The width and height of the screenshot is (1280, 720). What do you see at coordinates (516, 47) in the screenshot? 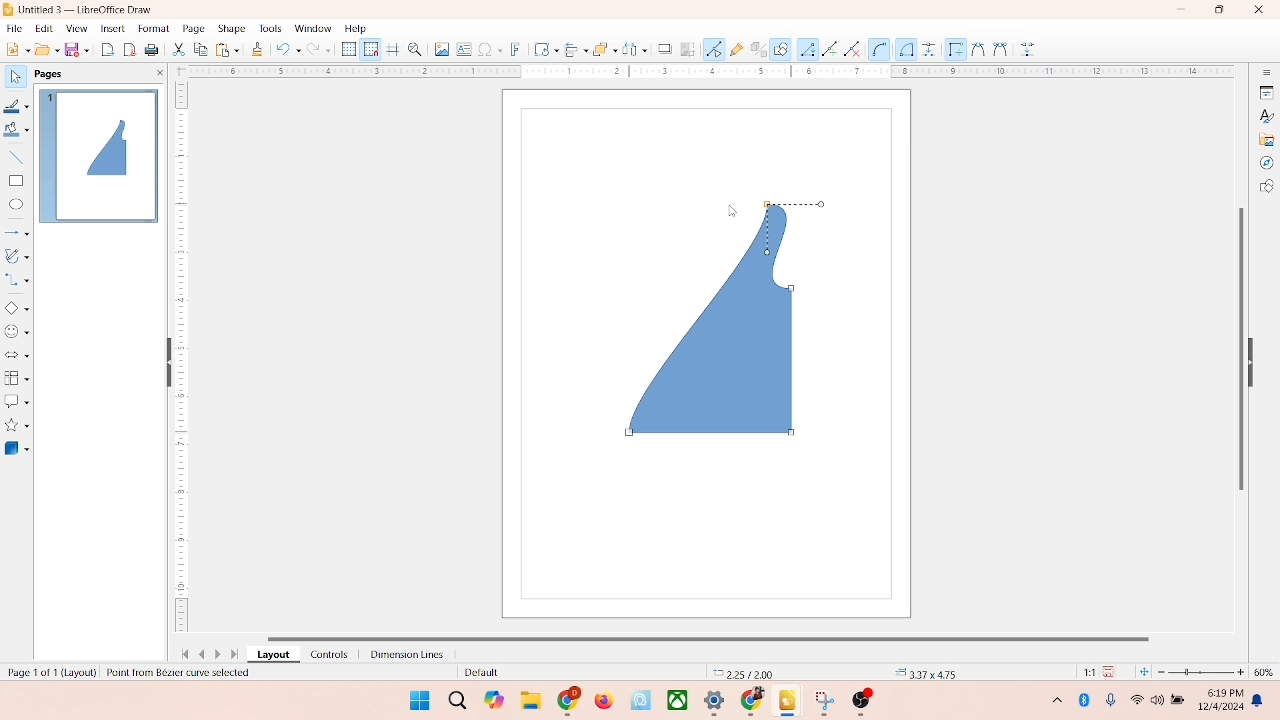
I see `fontwork text` at bounding box center [516, 47].